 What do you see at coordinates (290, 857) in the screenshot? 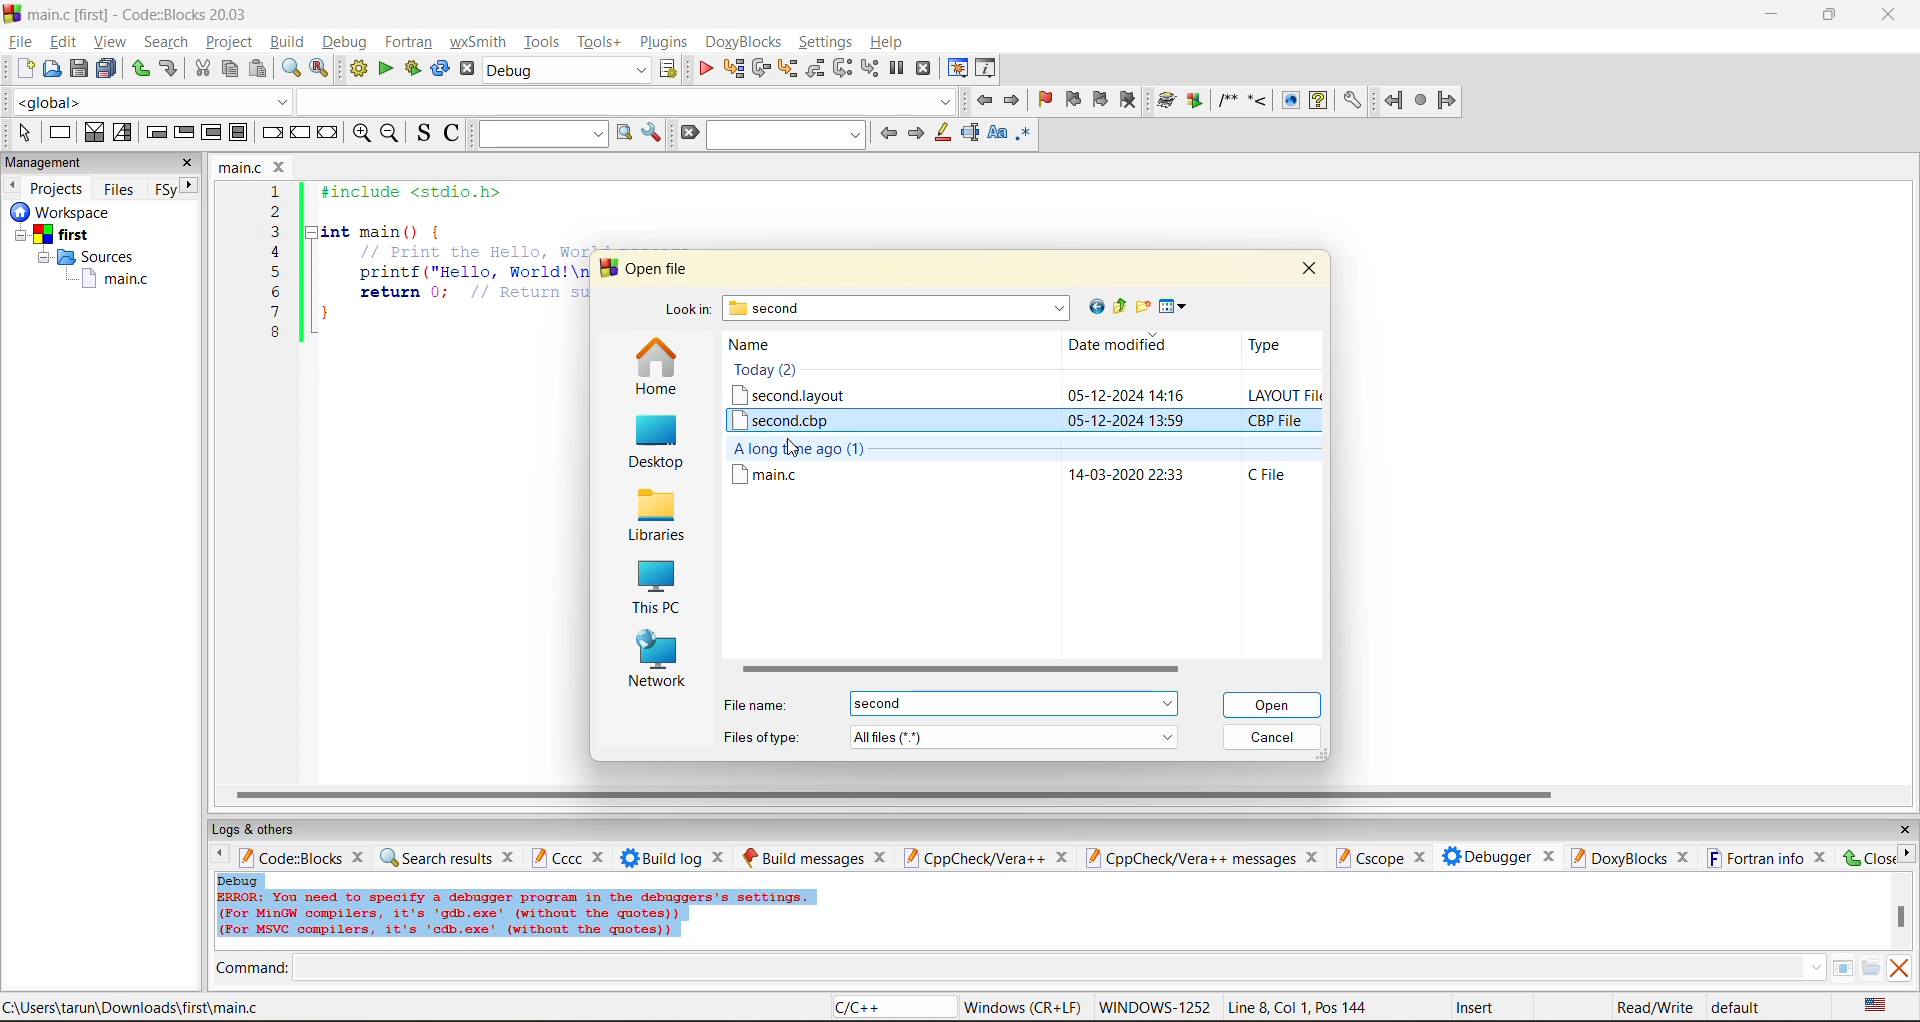
I see `code:blocks` at bounding box center [290, 857].